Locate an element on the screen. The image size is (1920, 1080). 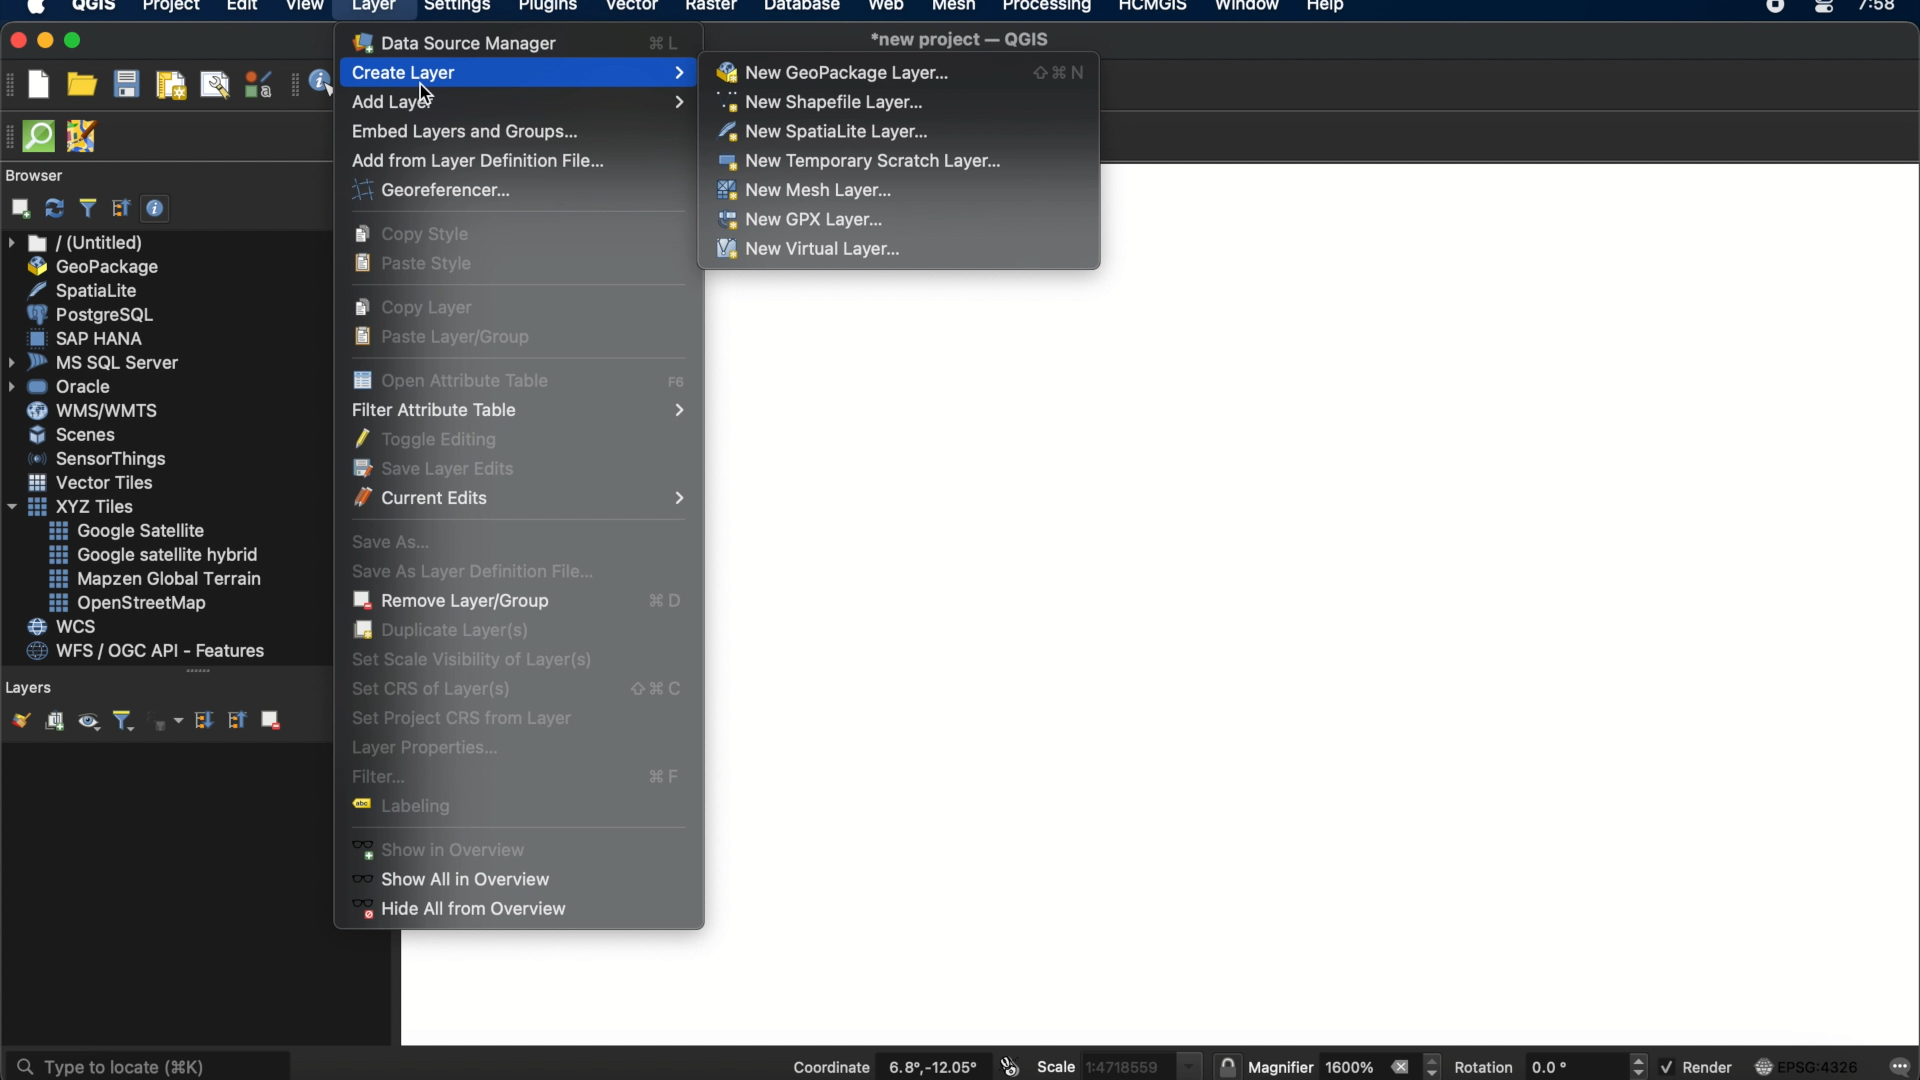
new shapefile layer is located at coordinates (823, 101).